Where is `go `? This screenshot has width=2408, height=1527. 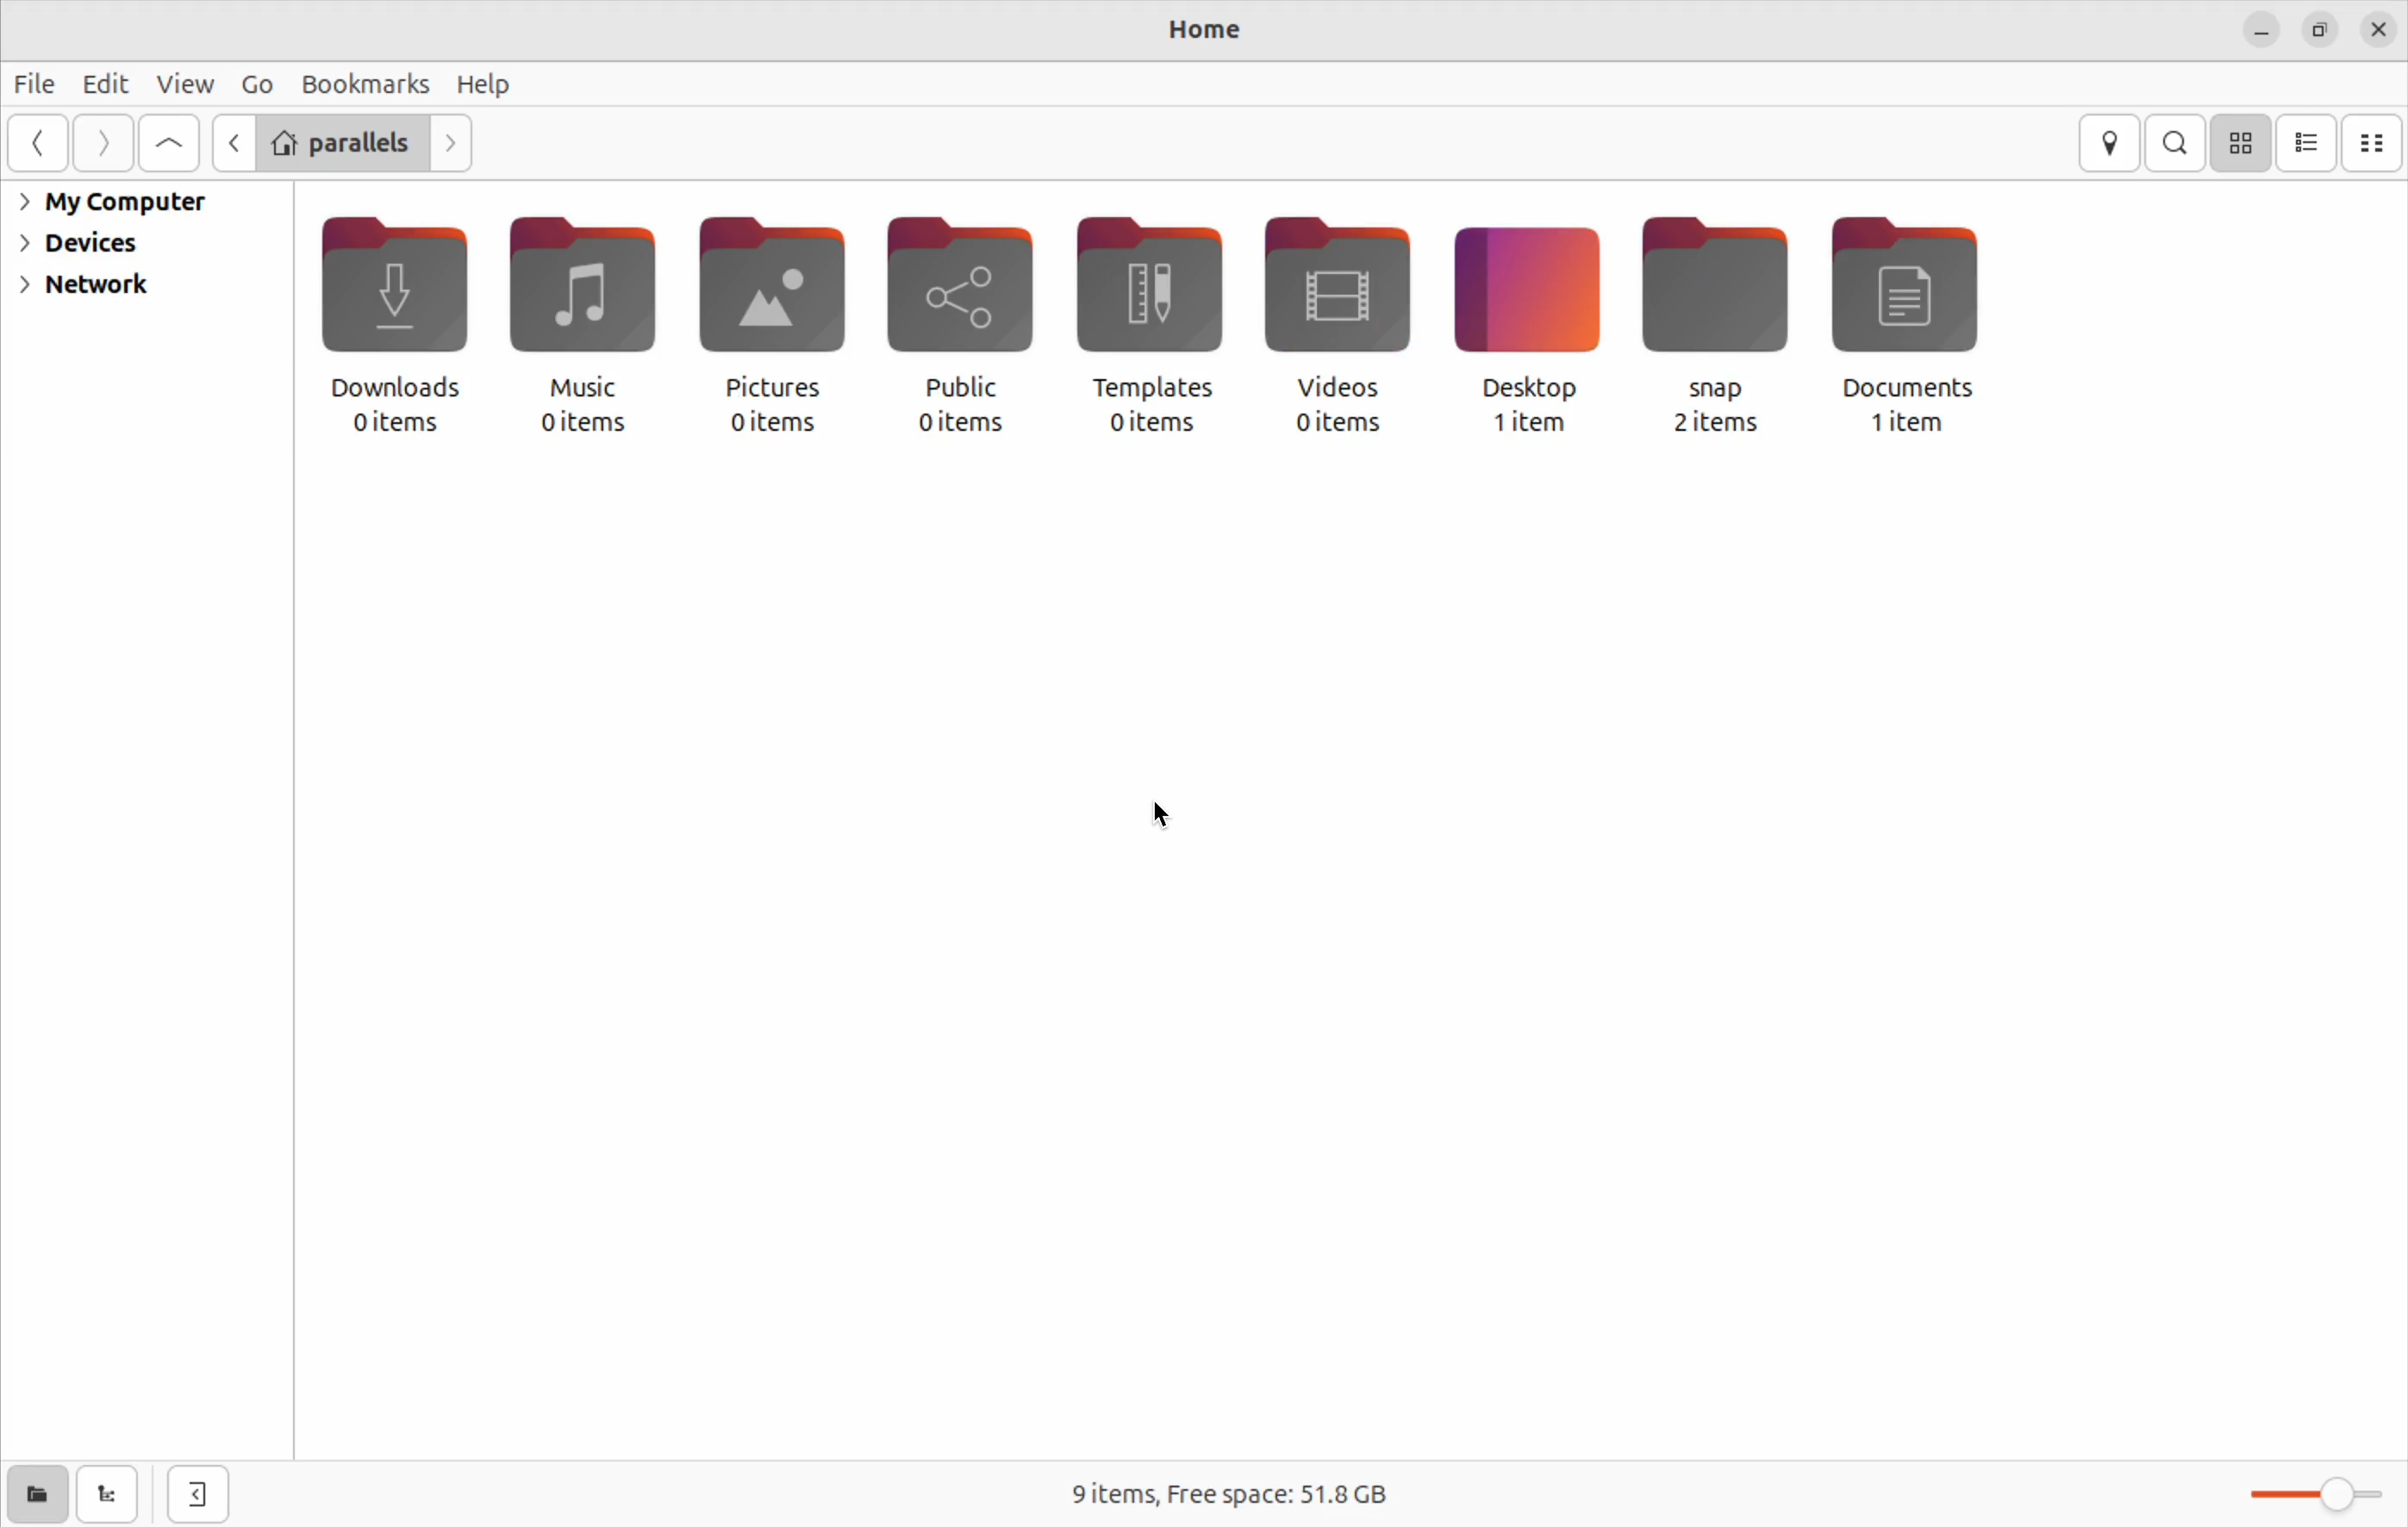
go  is located at coordinates (256, 82).